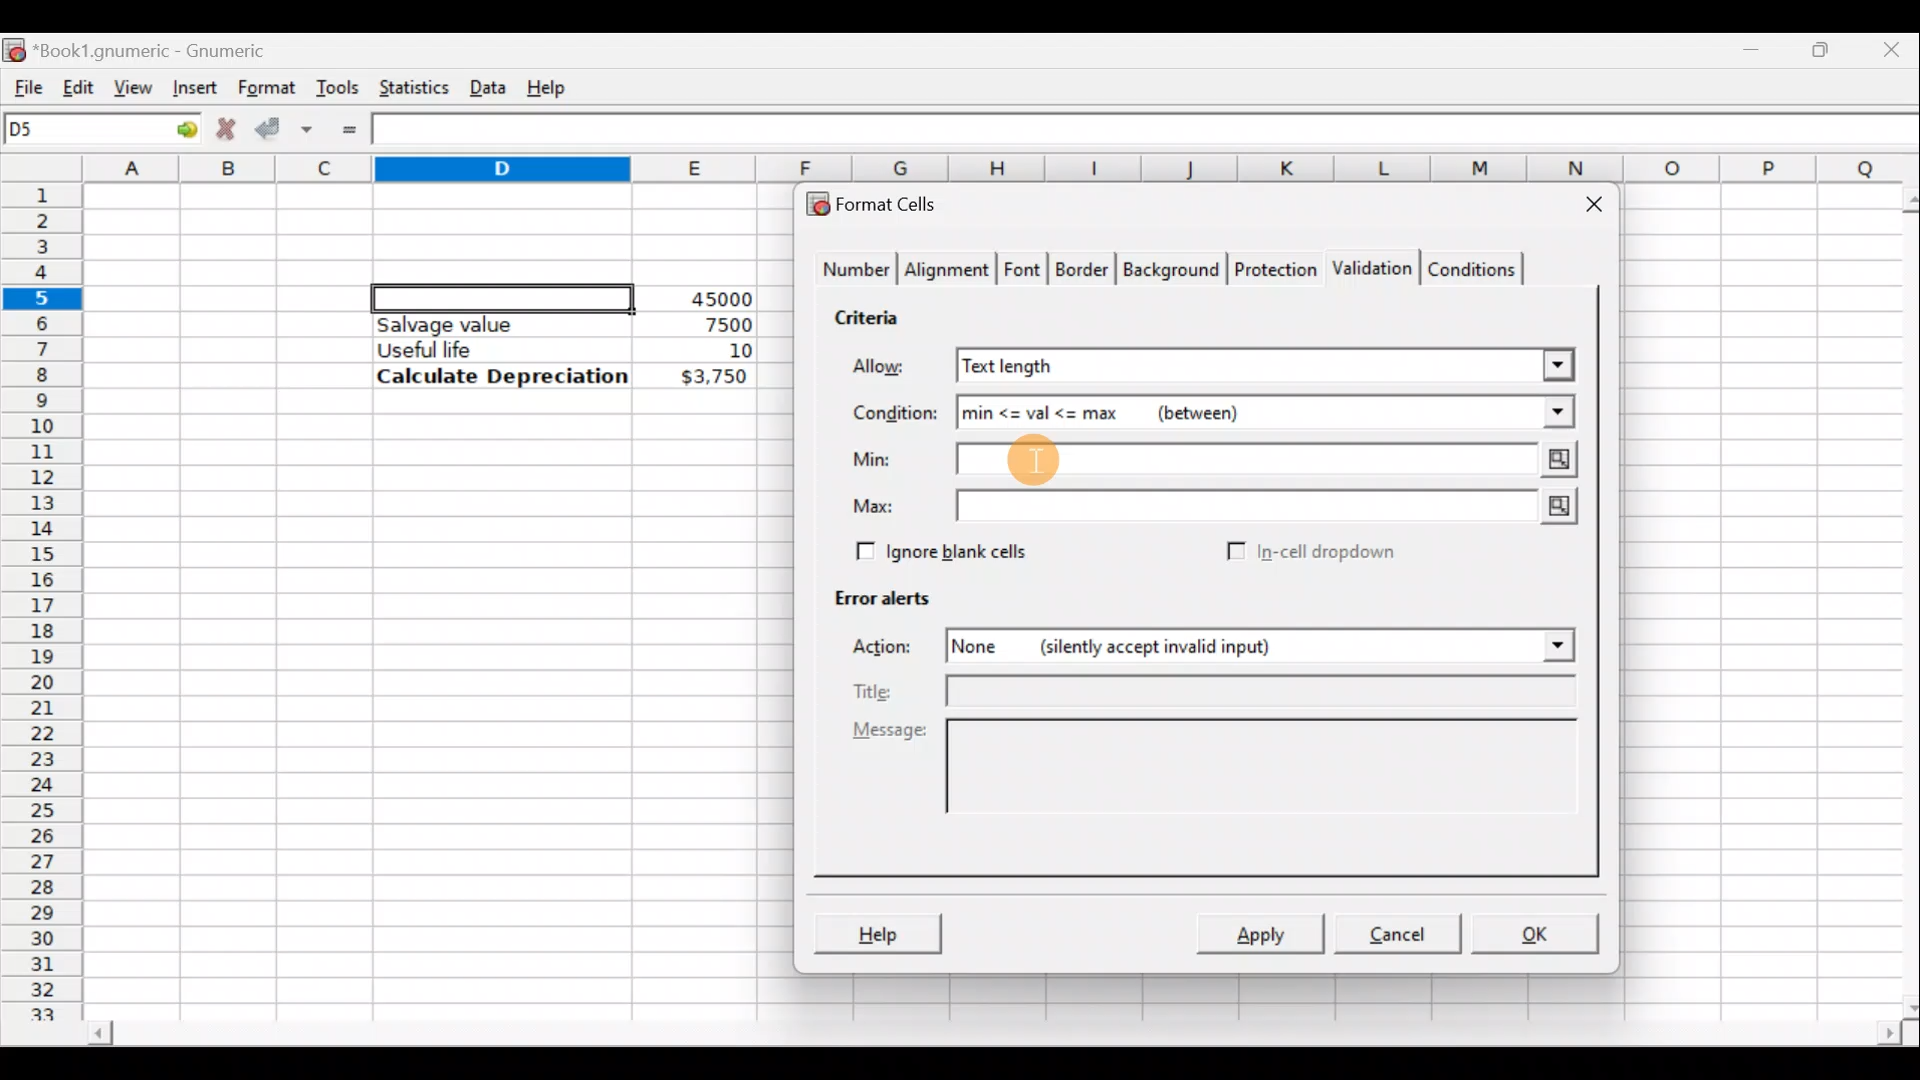  Describe the element at coordinates (1895, 48) in the screenshot. I see `Close` at that location.